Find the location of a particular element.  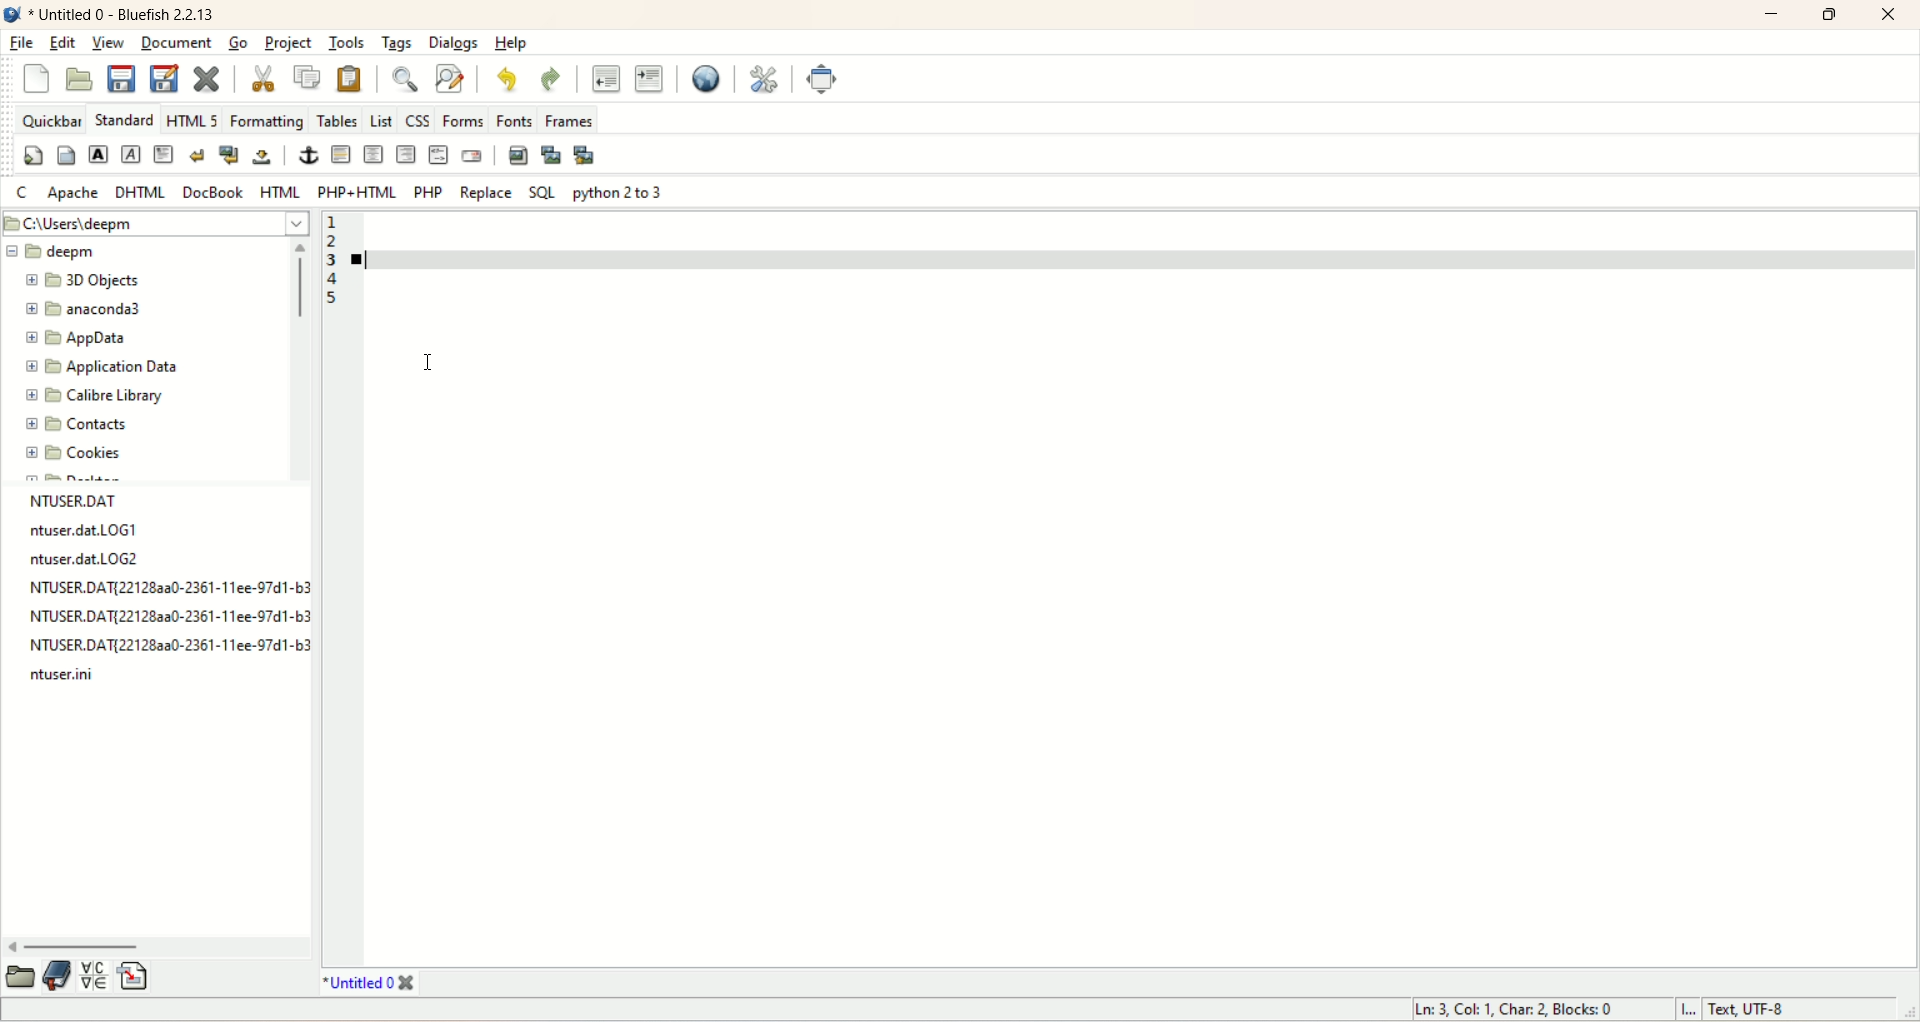

emphasize is located at coordinates (137, 153).